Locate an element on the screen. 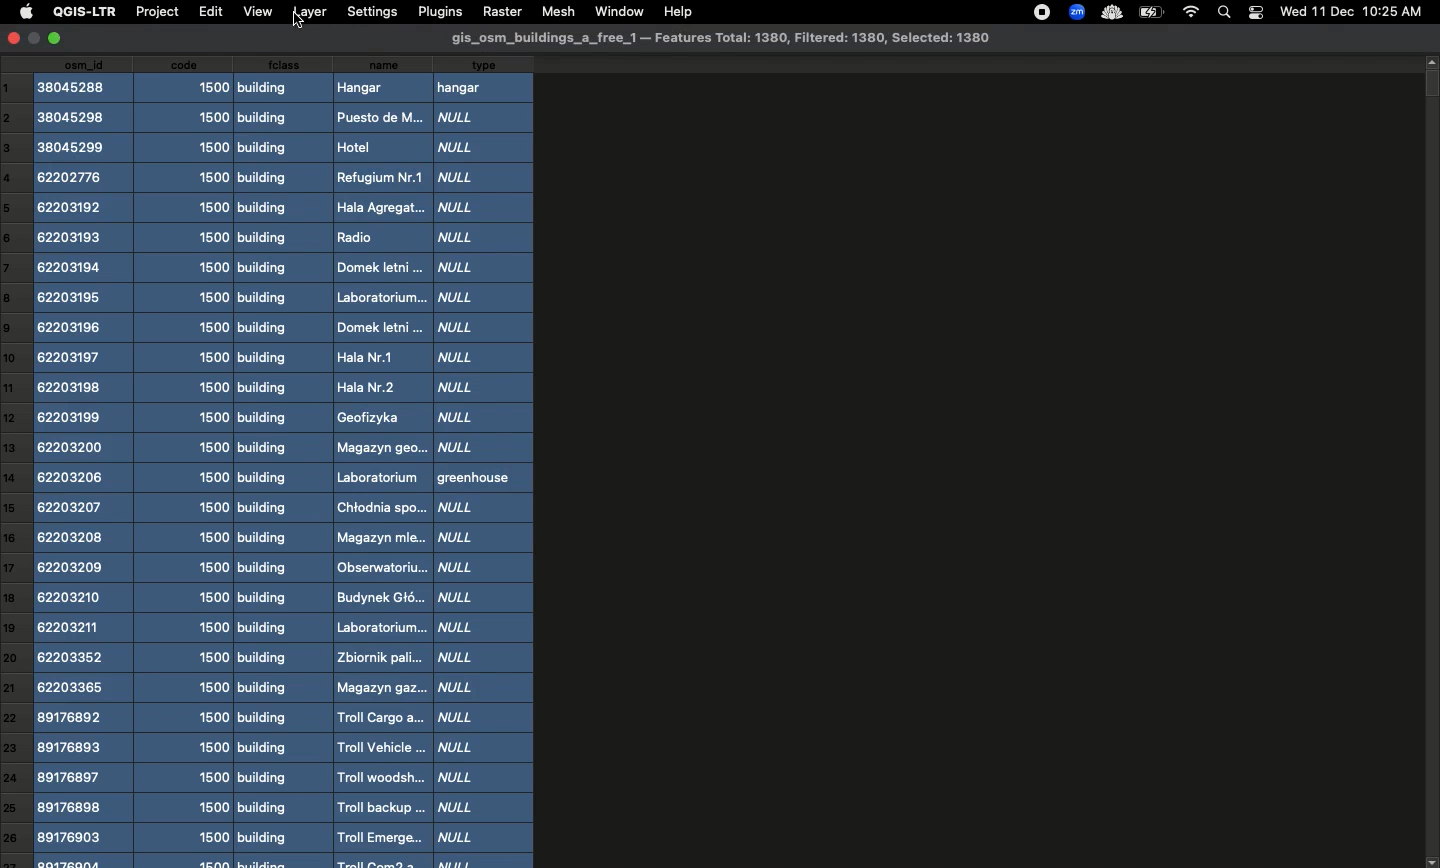  QGIS-LTR is located at coordinates (81, 12).